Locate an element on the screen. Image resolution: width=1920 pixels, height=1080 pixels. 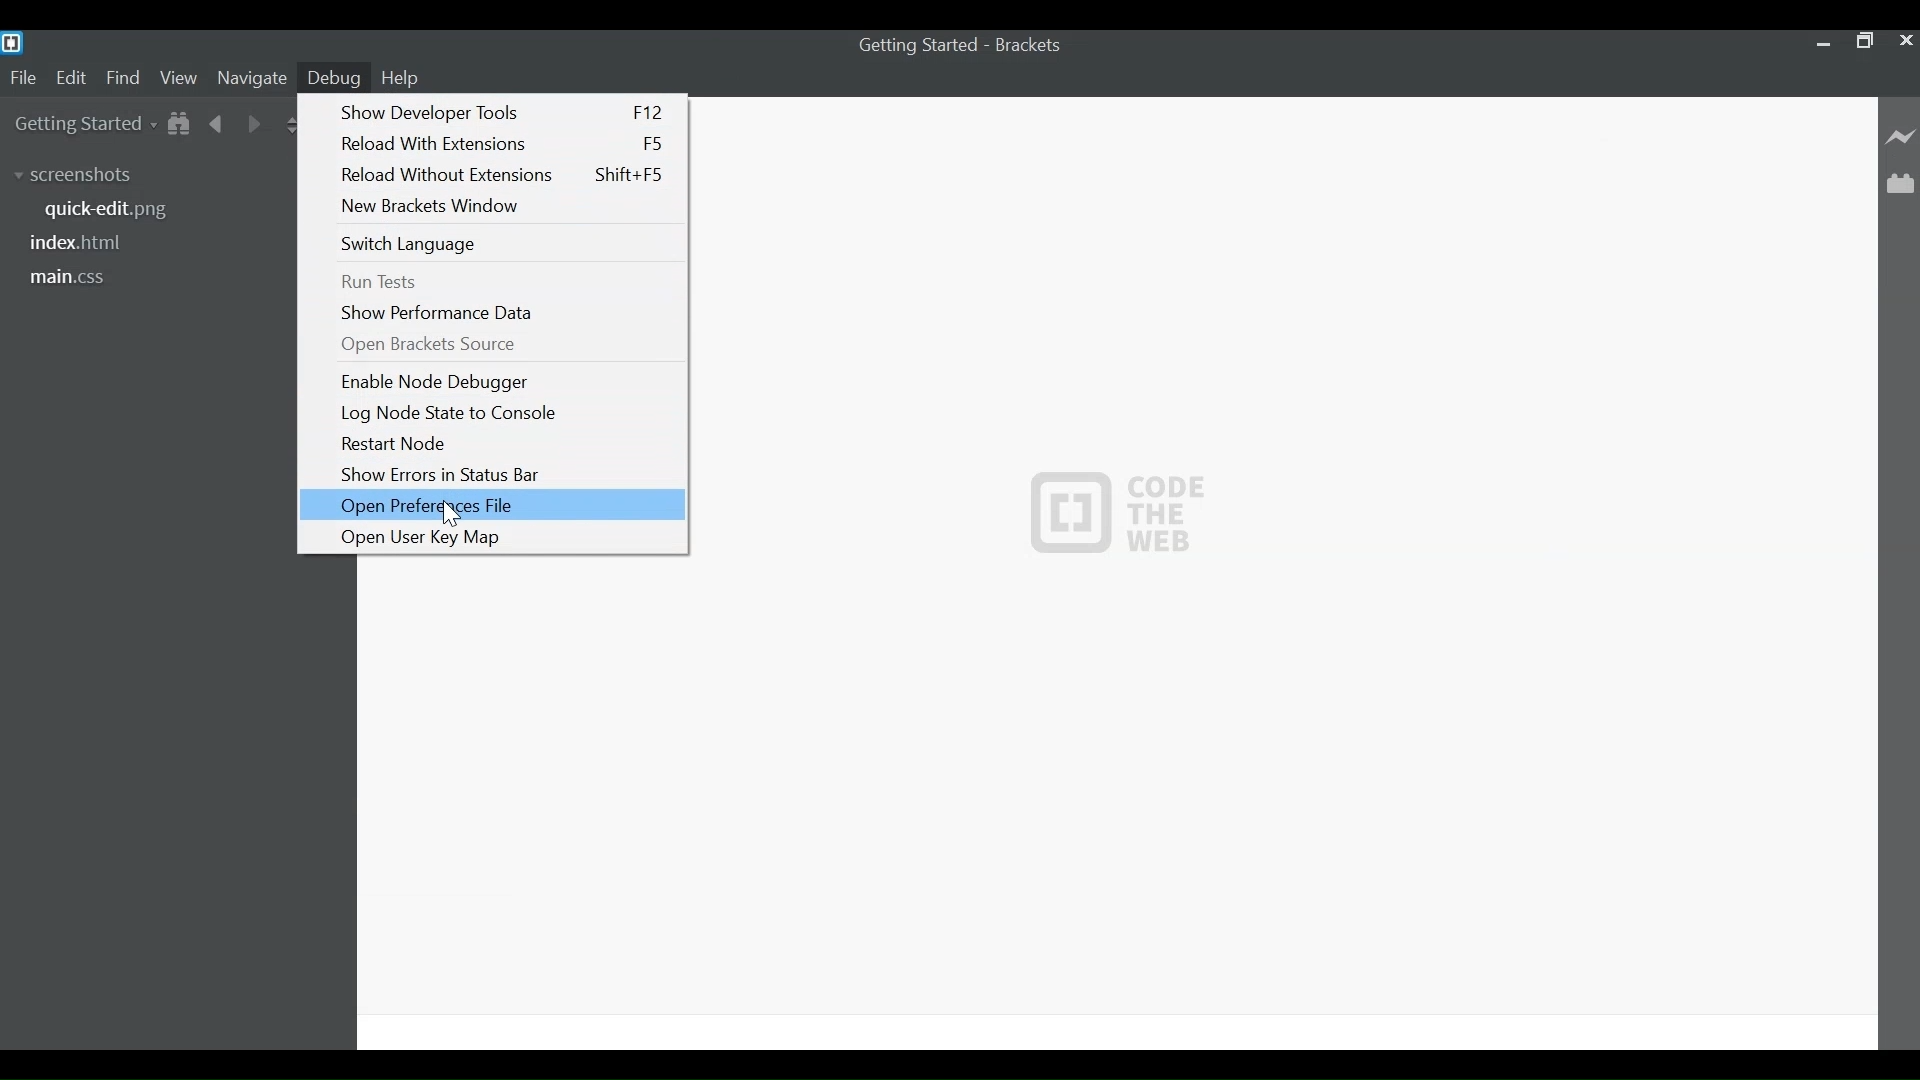
View is located at coordinates (179, 77).